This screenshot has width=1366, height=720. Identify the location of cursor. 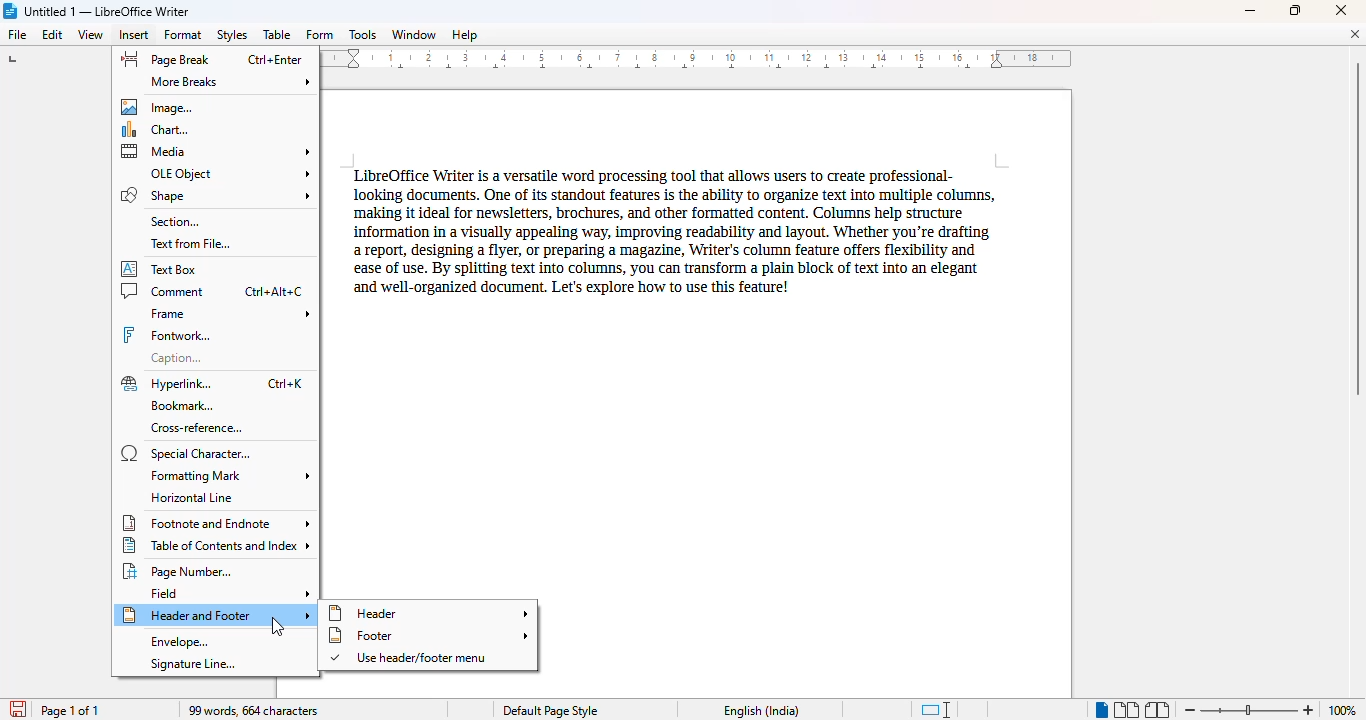
(277, 627).